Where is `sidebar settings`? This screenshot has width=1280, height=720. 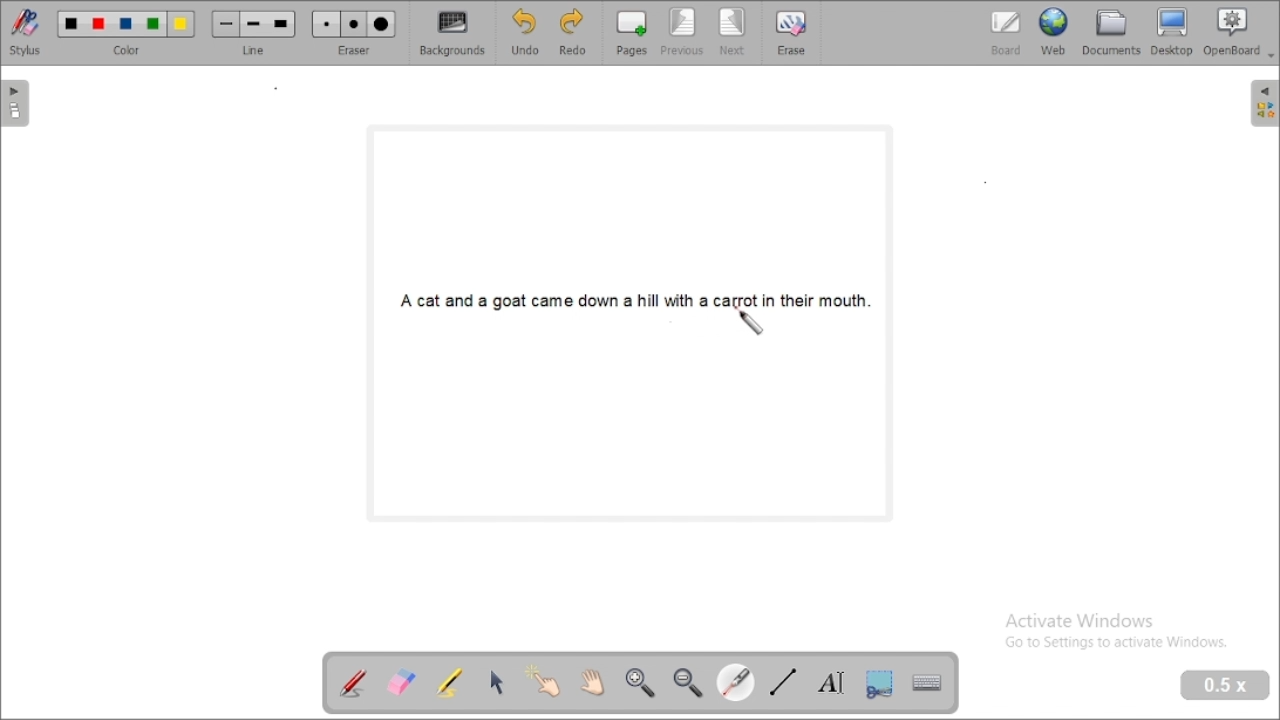 sidebar settings is located at coordinates (1263, 104).